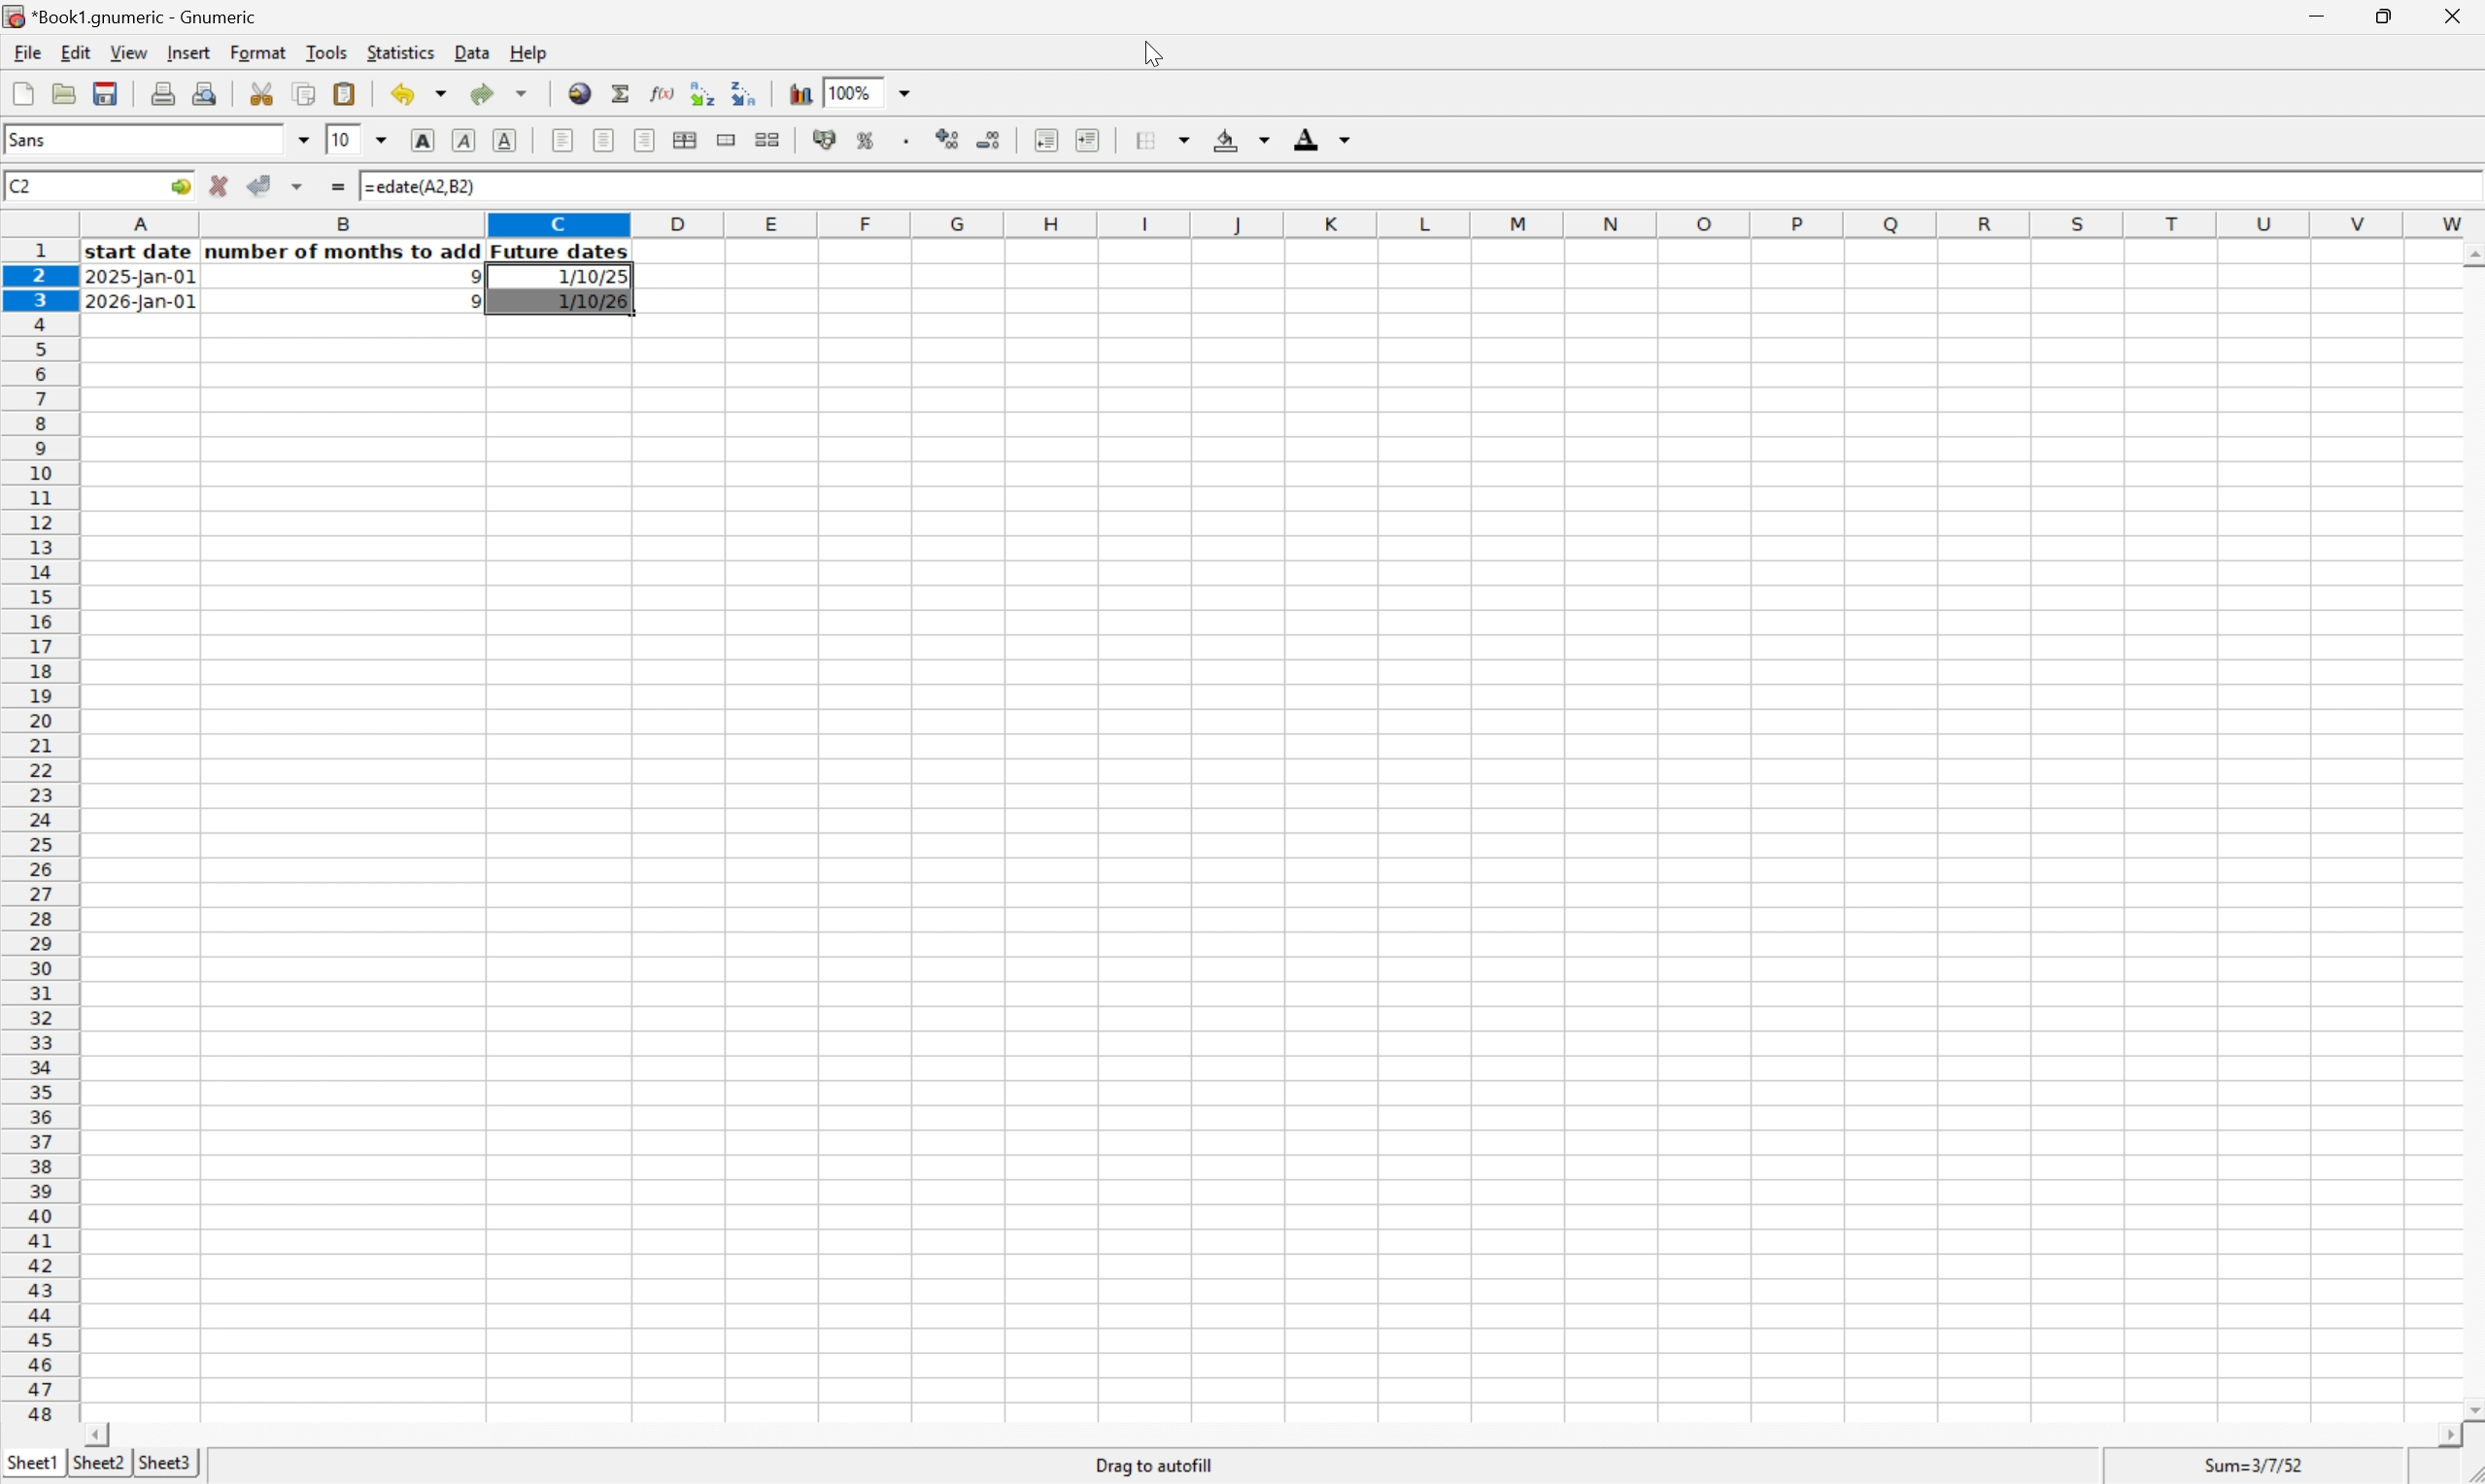 This screenshot has height=1484, width=2485. I want to click on Redo, so click(497, 91).